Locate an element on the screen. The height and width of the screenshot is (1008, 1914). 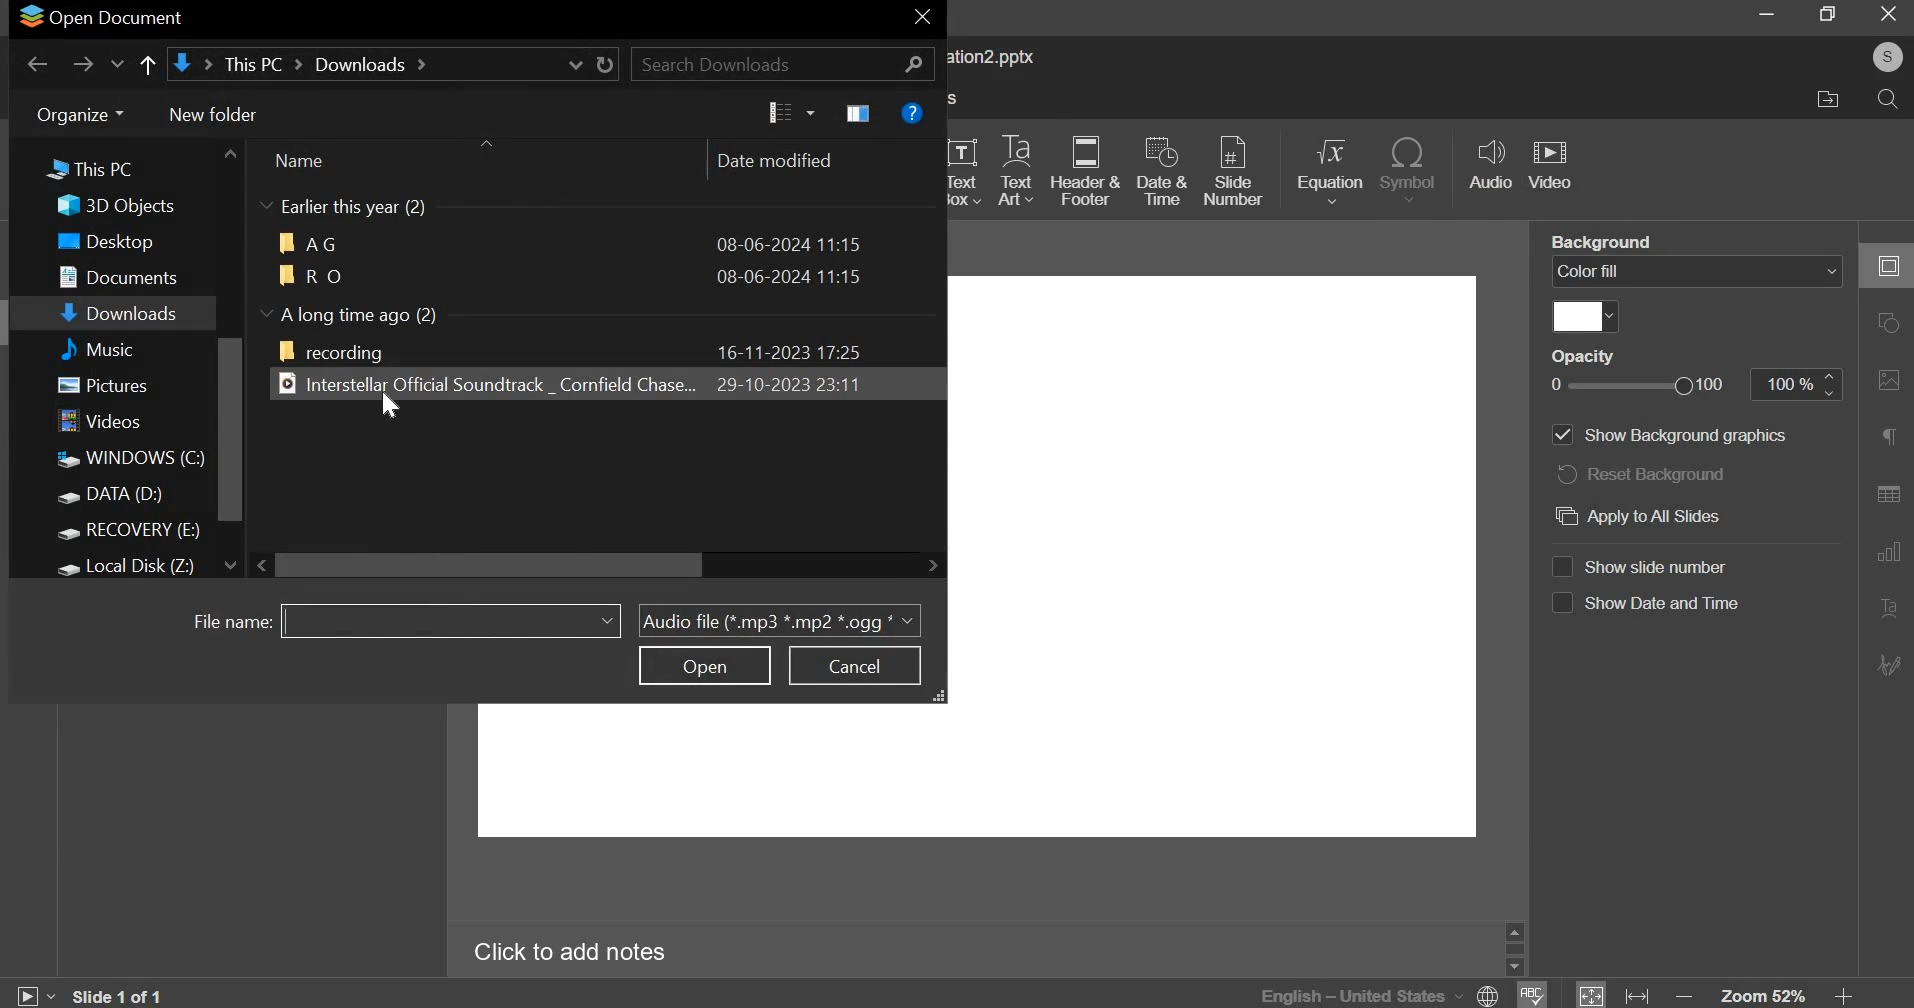
Downloads is located at coordinates (119, 311).